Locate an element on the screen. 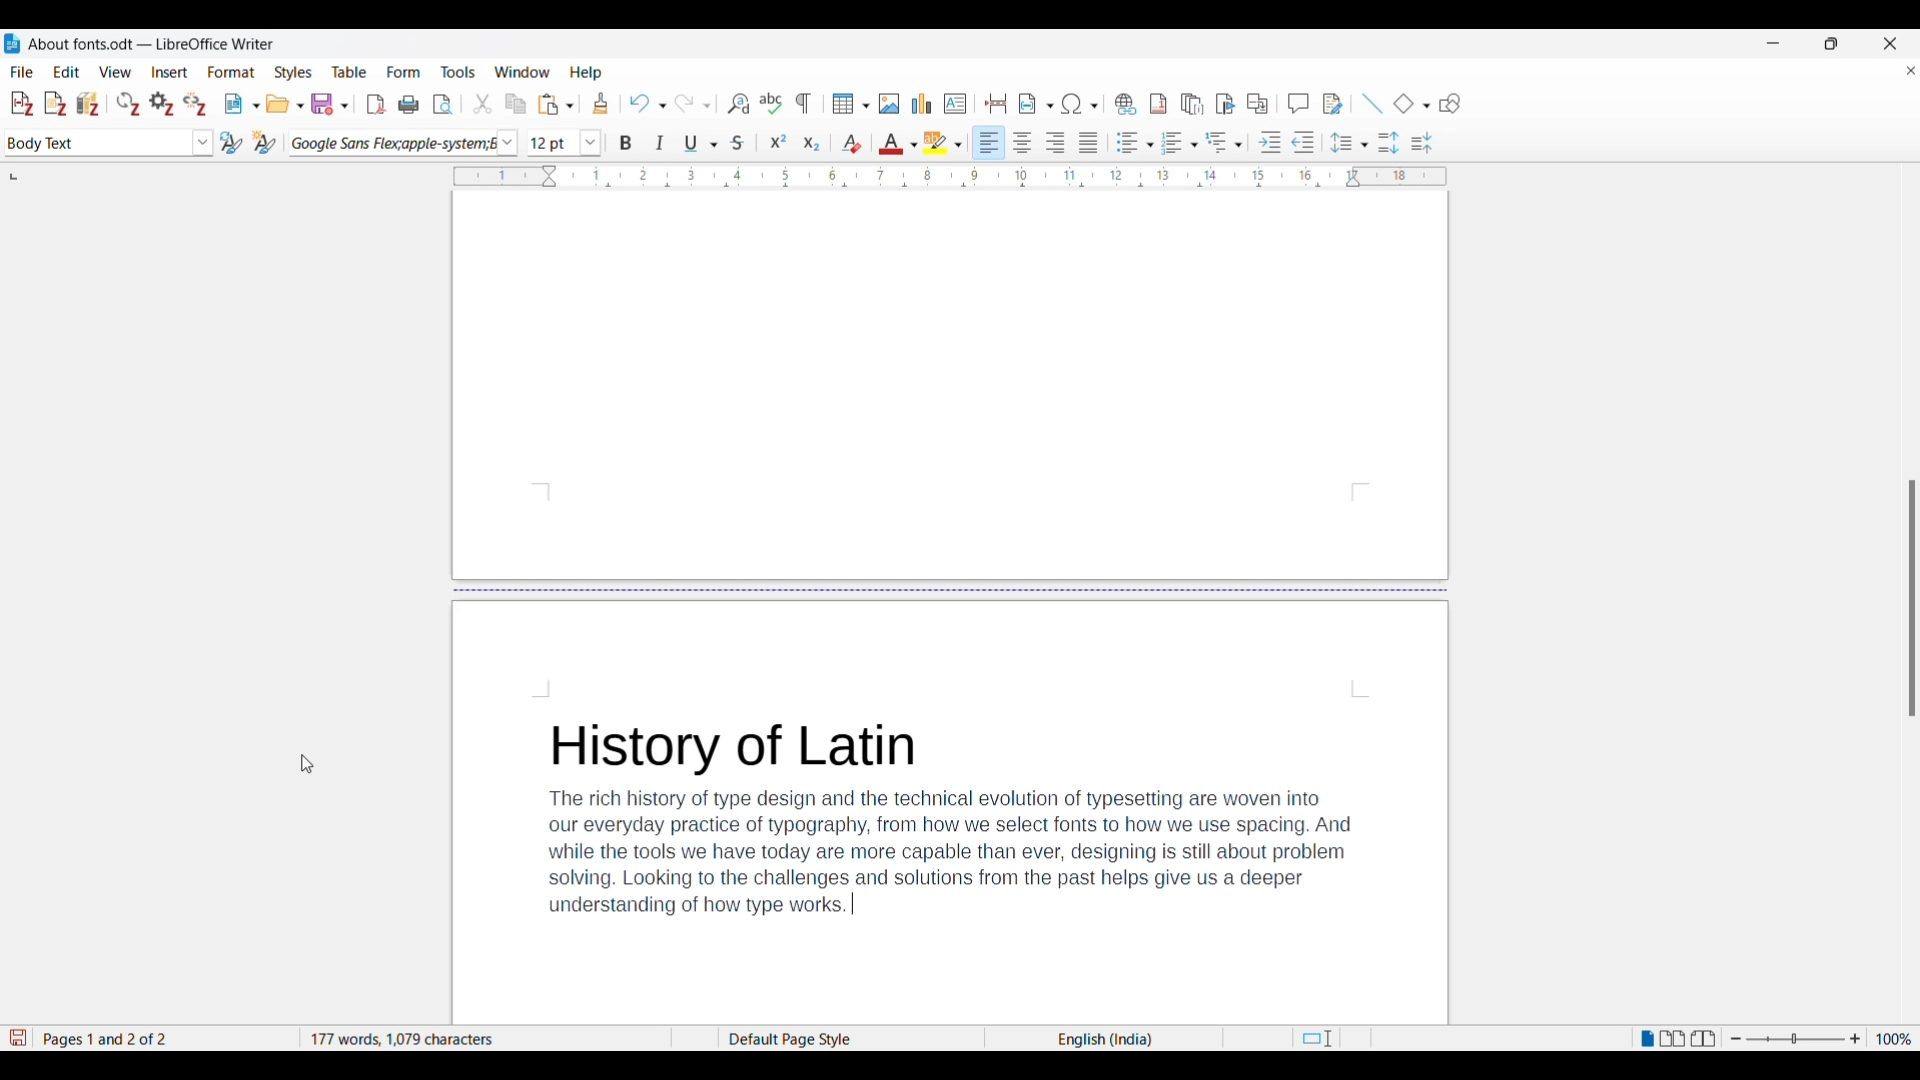 The width and height of the screenshot is (1920, 1080). Increase indentation is located at coordinates (1270, 142).